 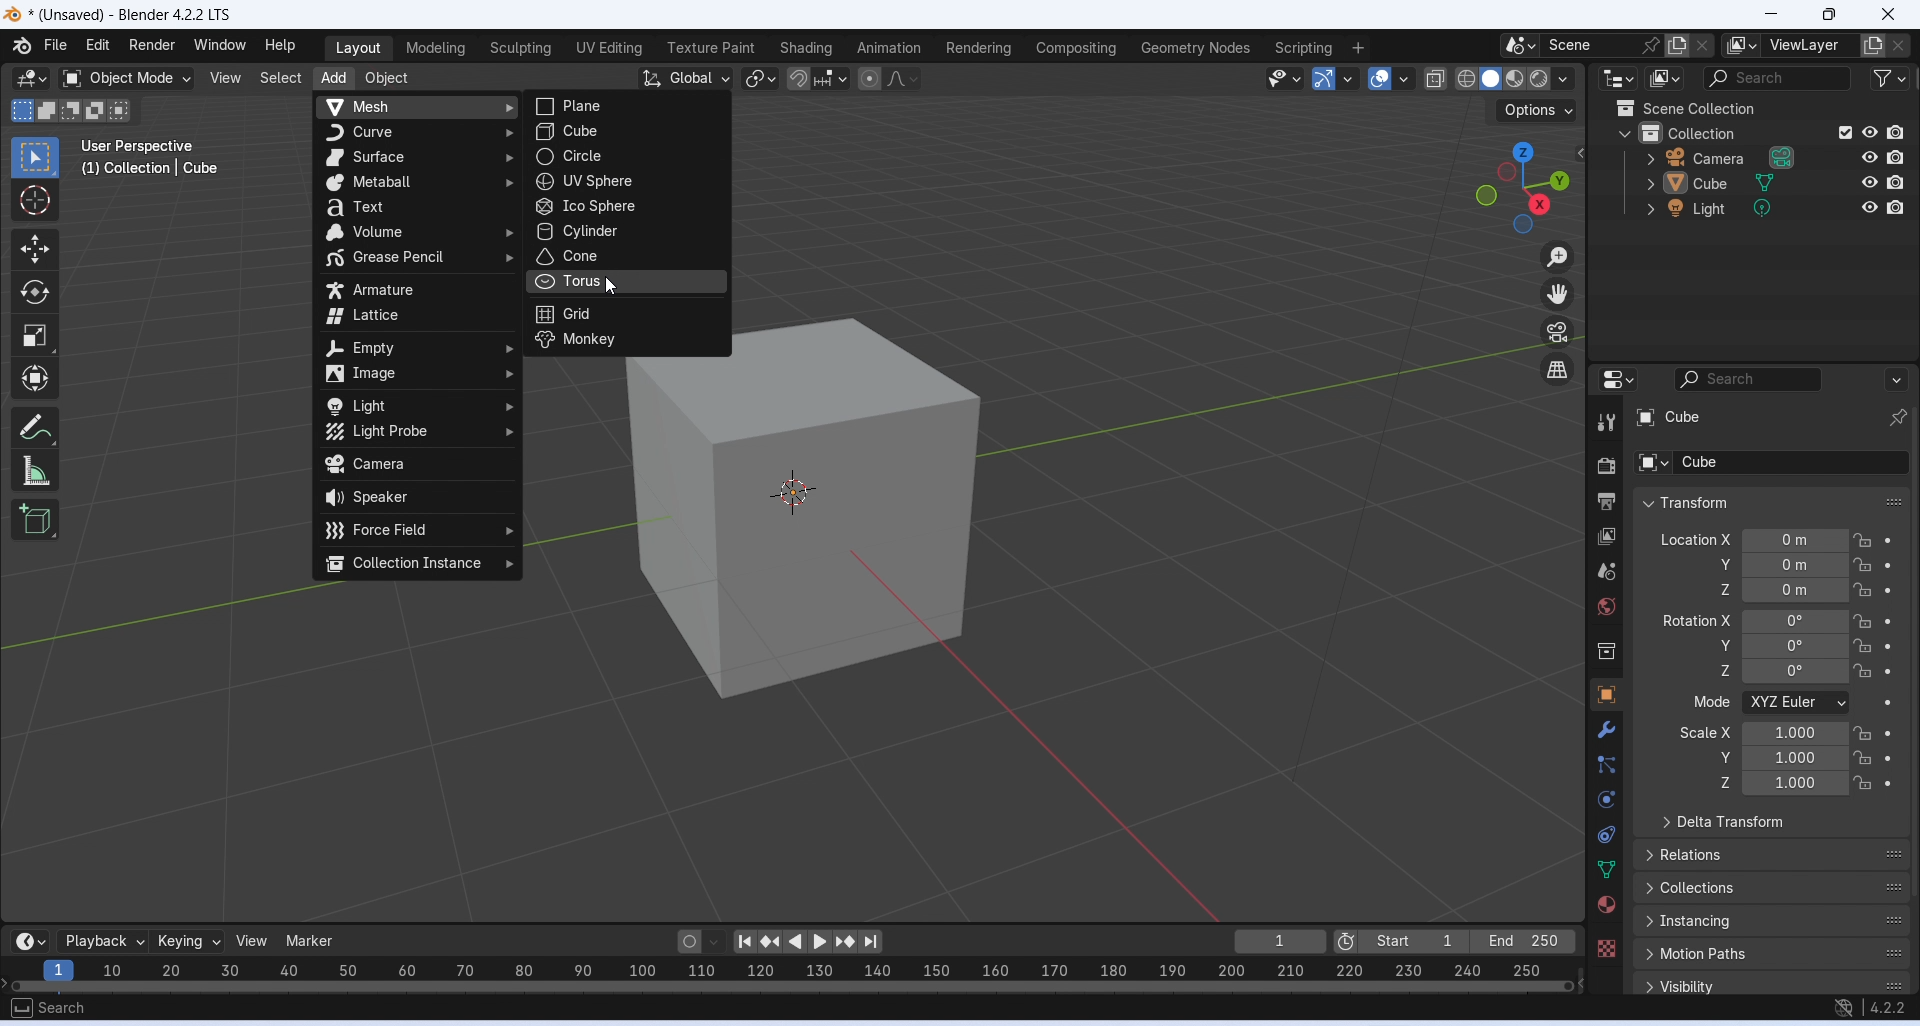 I want to click on Options, so click(x=1533, y=109).